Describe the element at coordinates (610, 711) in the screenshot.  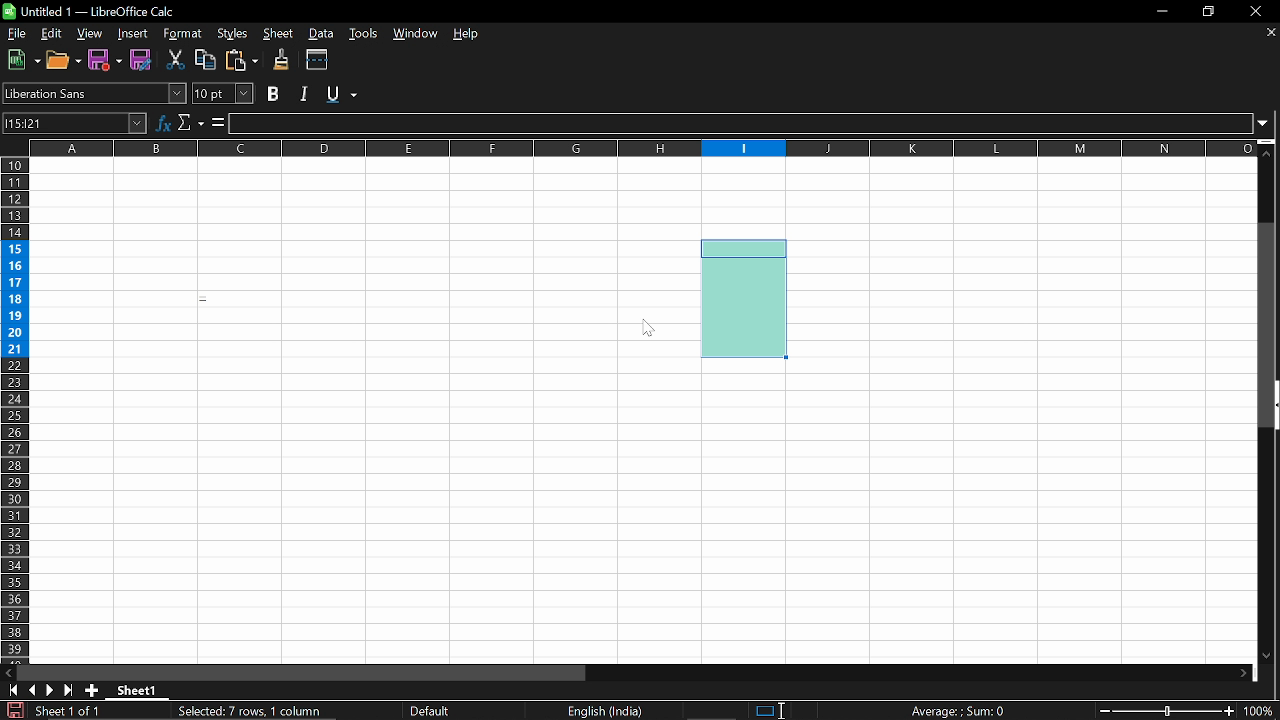
I see `Language` at that location.